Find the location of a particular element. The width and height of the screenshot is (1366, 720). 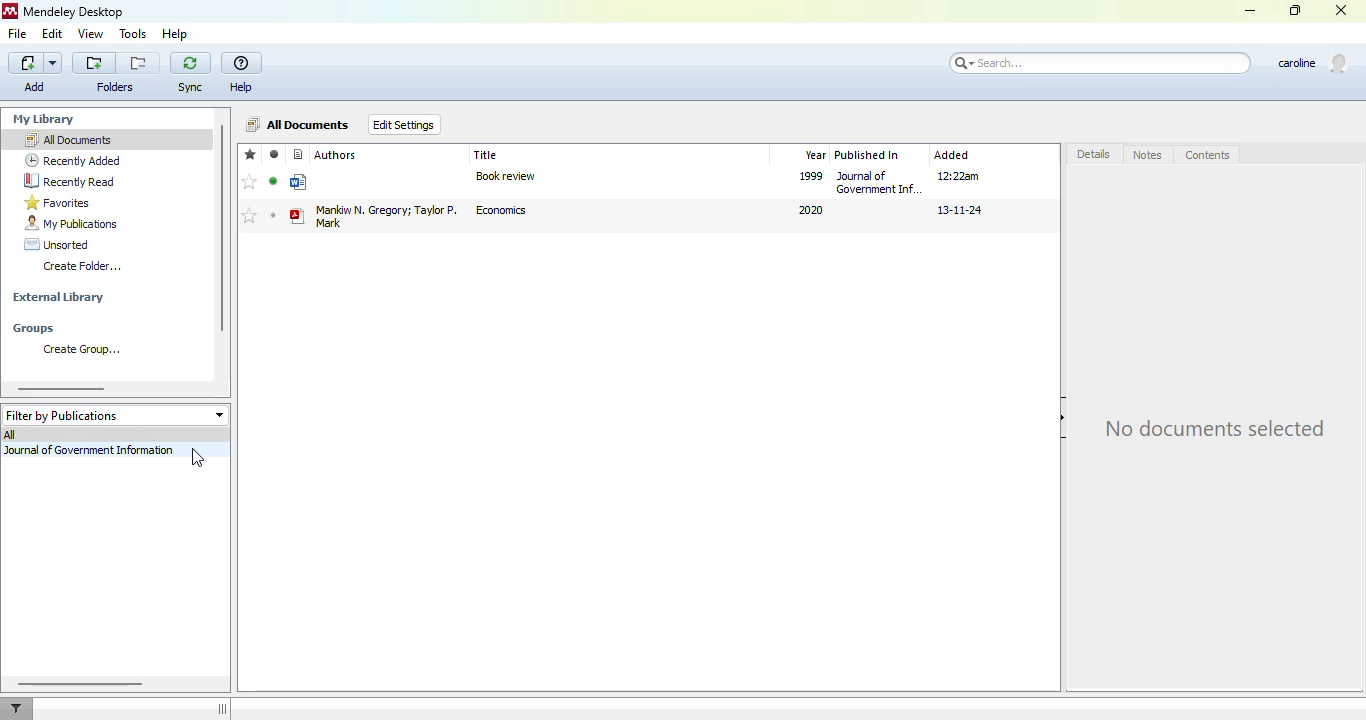

book review is located at coordinates (505, 176).